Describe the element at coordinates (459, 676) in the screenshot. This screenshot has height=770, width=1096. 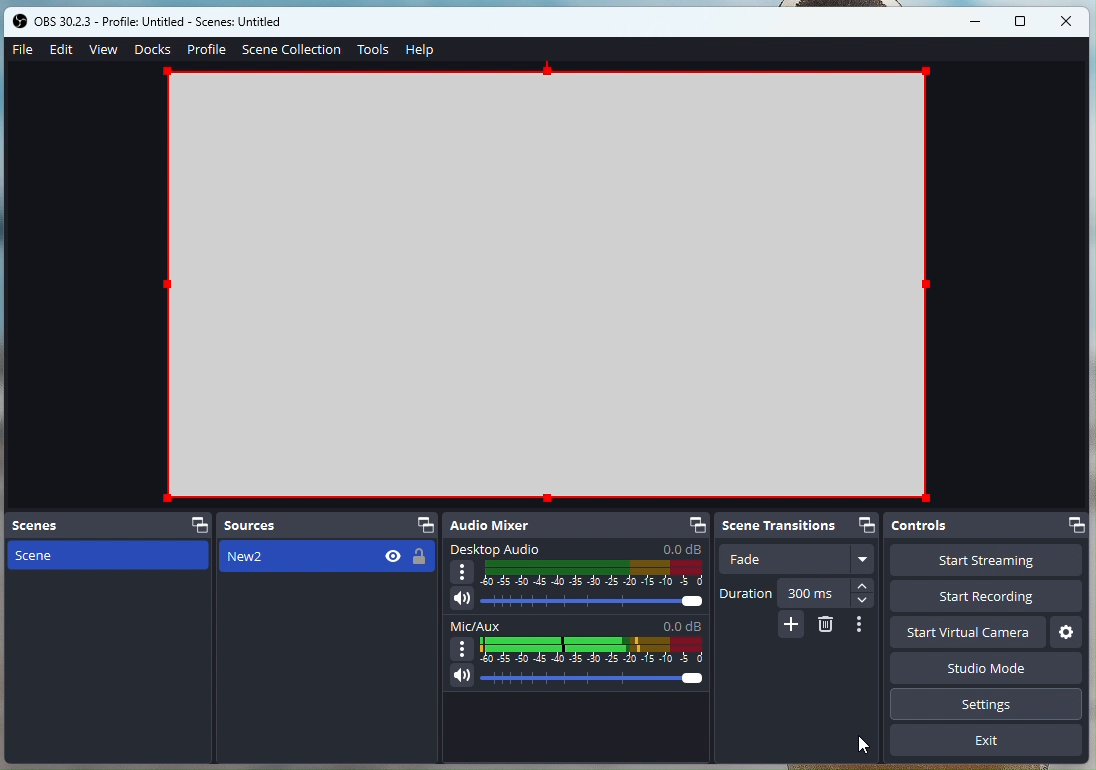
I see `Microphone` at that location.